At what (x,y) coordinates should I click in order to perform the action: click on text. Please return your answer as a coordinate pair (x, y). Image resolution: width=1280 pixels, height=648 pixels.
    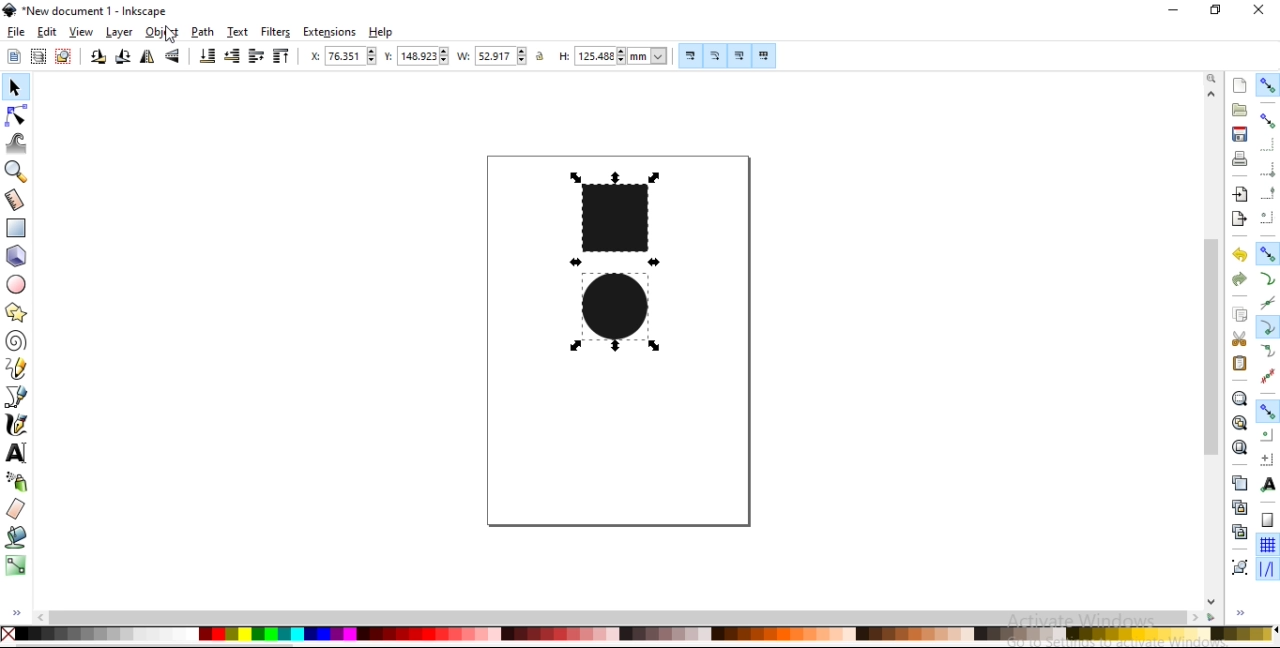
    Looking at the image, I should click on (239, 31).